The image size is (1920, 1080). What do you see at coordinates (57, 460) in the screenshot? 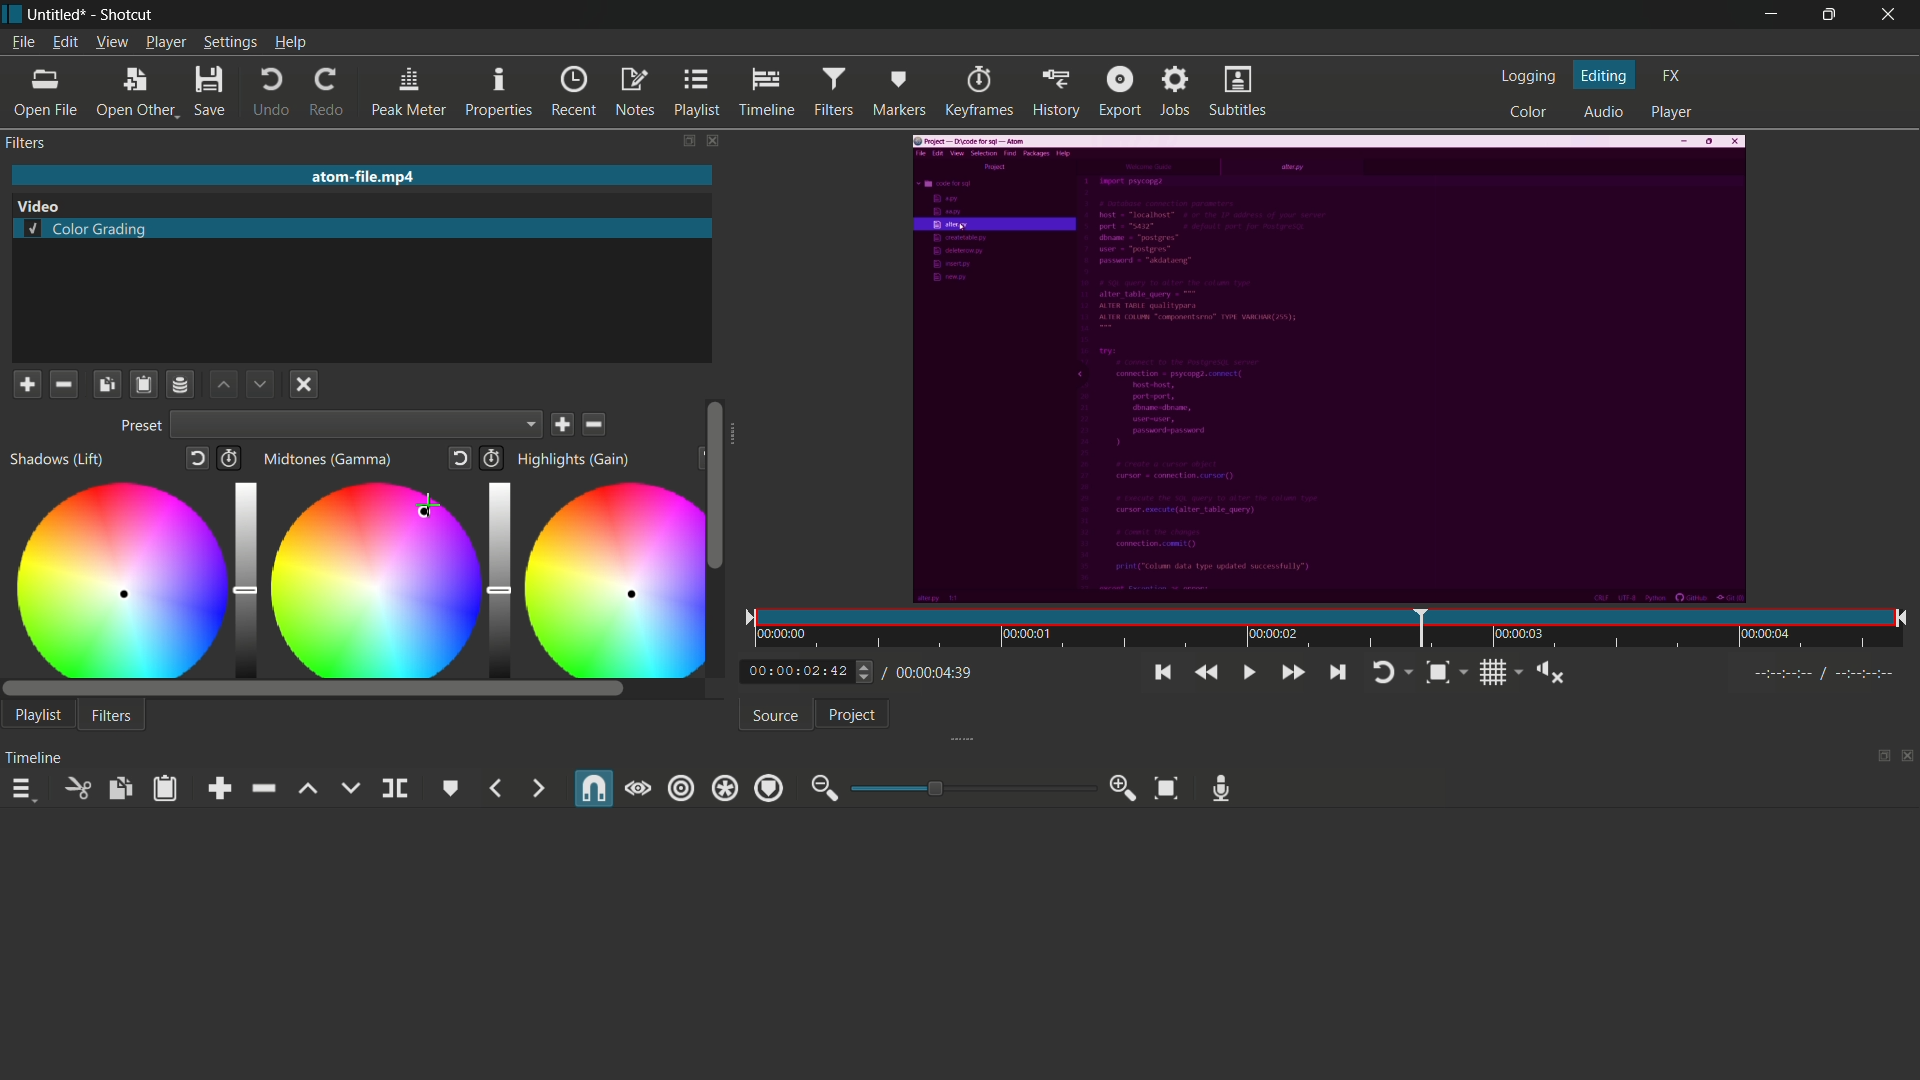
I see `shadow (lift)` at bounding box center [57, 460].